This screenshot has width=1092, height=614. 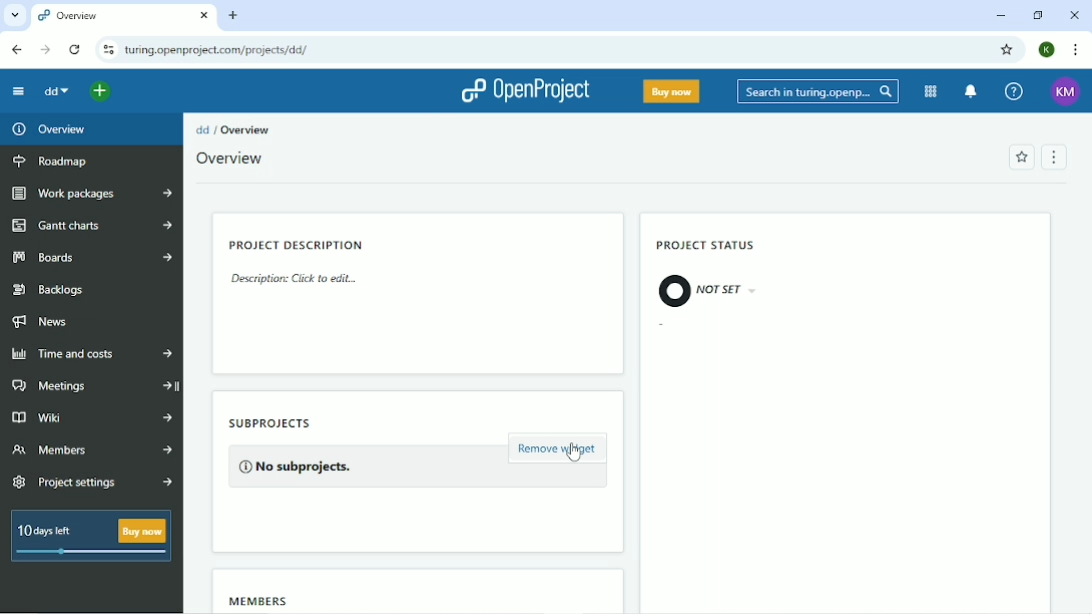 I want to click on Description: Click to edit.., so click(x=298, y=283).